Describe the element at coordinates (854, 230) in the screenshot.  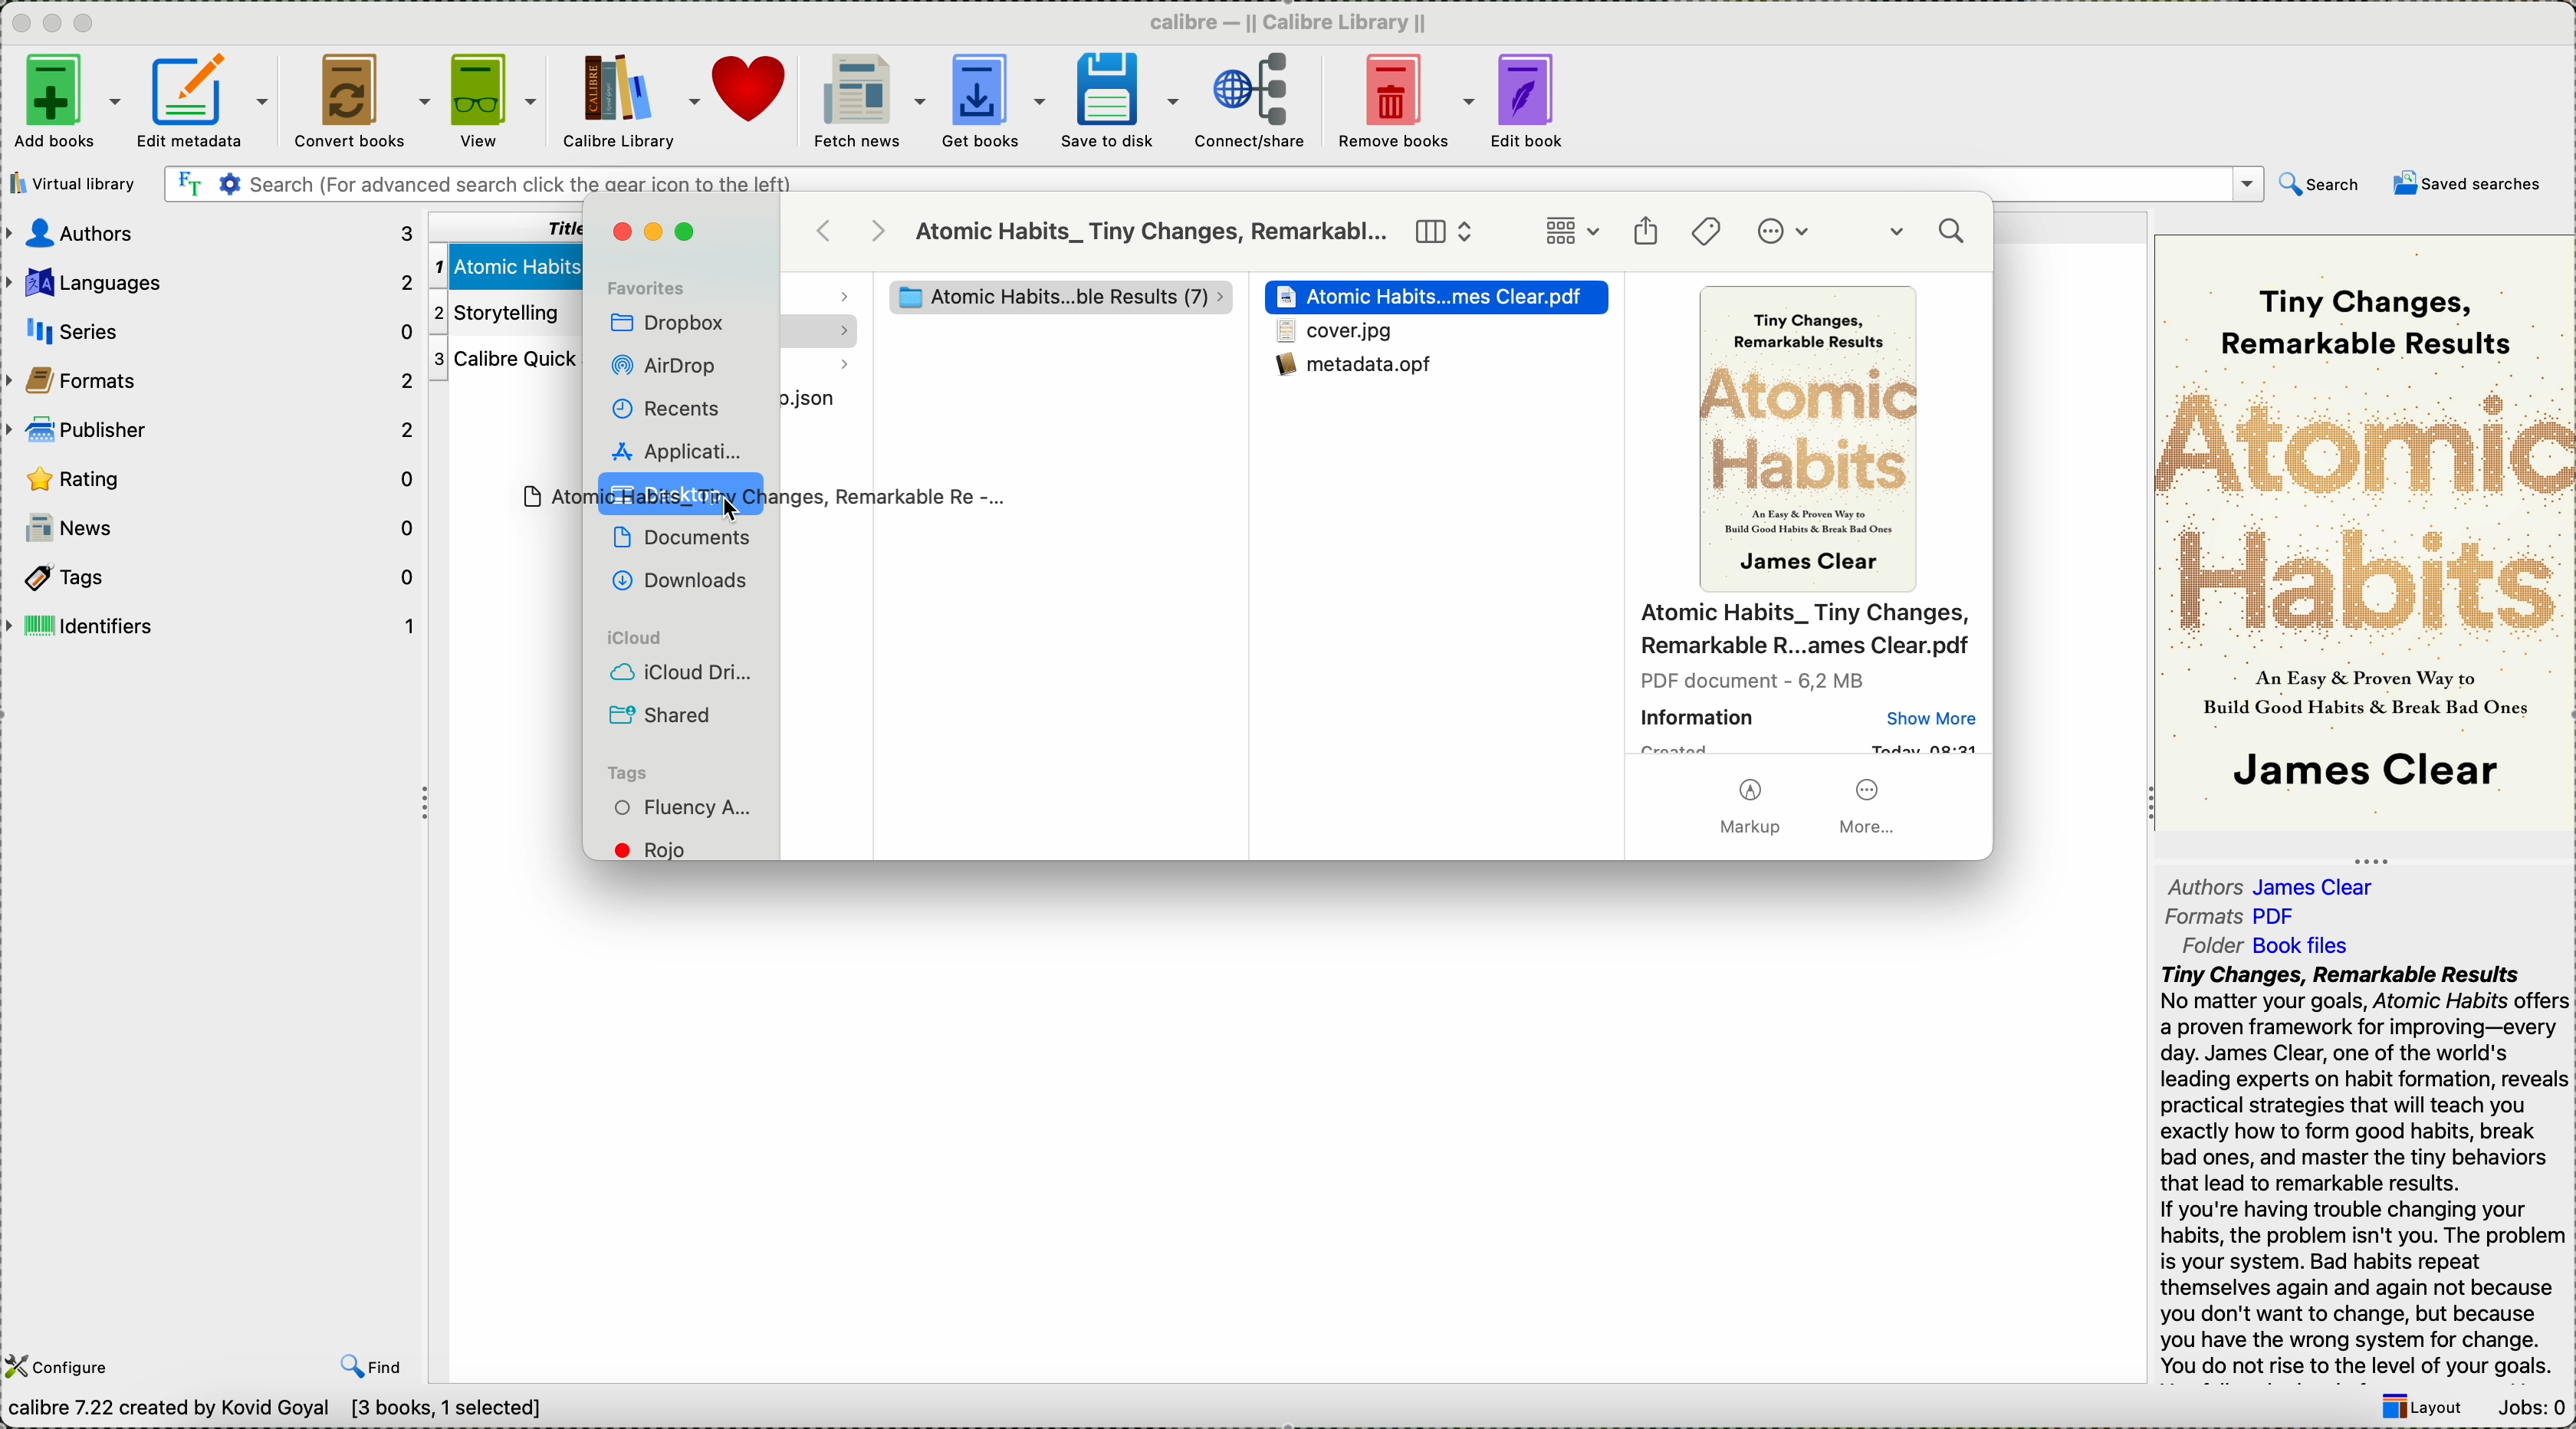
I see `navigate arrows` at that location.